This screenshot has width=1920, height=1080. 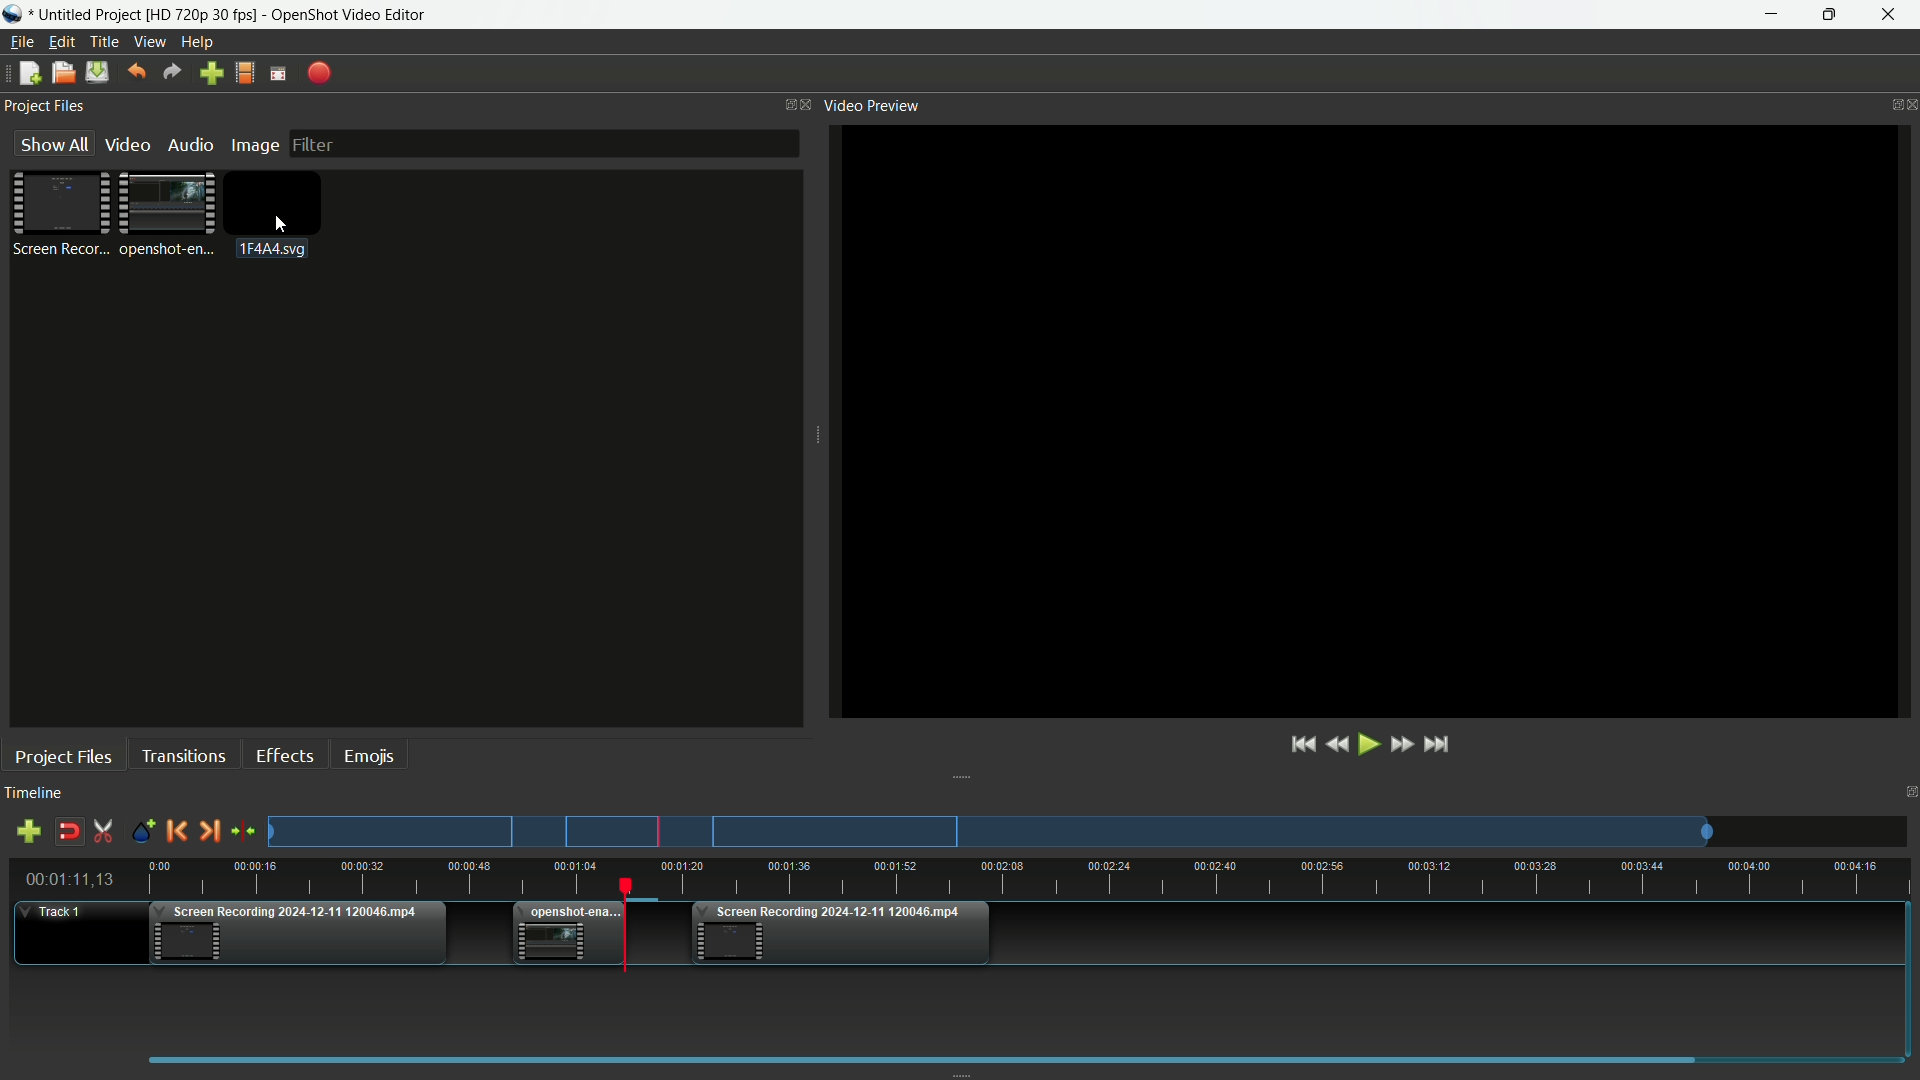 I want to click on Image for placeholder, so click(x=271, y=215).